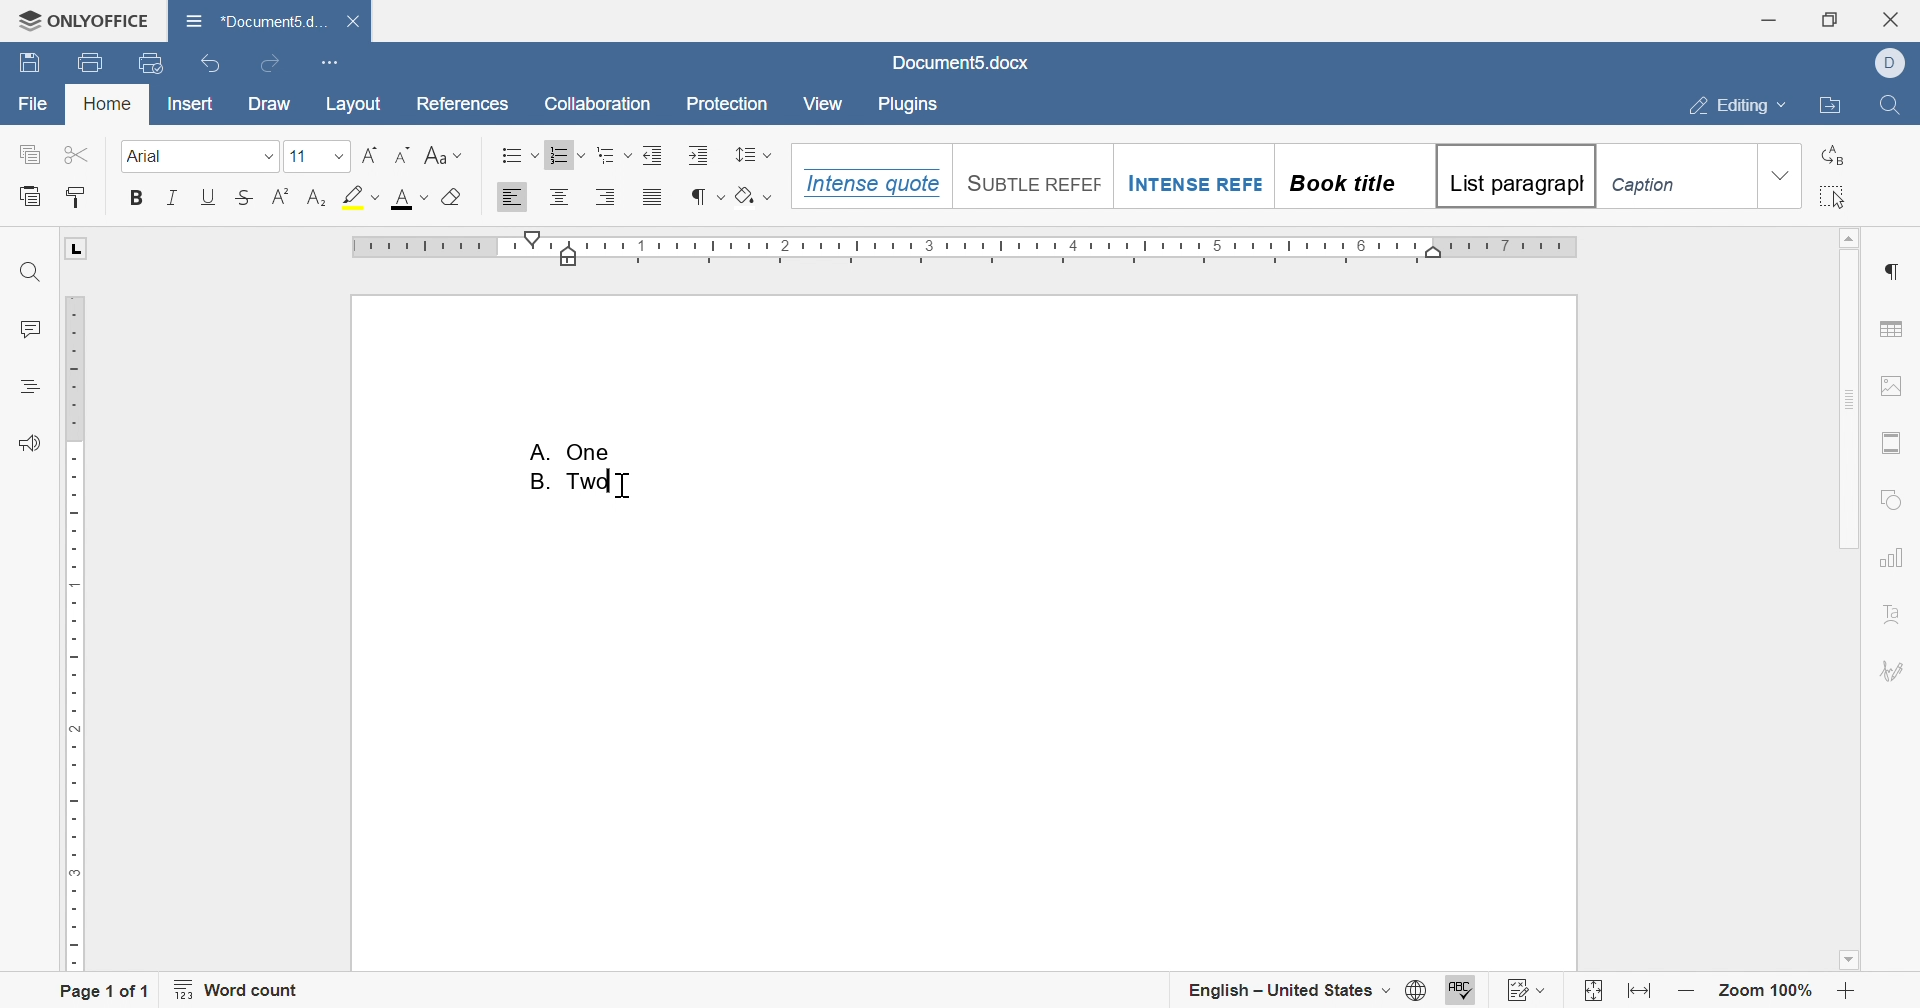 The image size is (1920, 1008). Describe the element at coordinates (621, 485) in the screenshot. I see `text cursor` at that location.